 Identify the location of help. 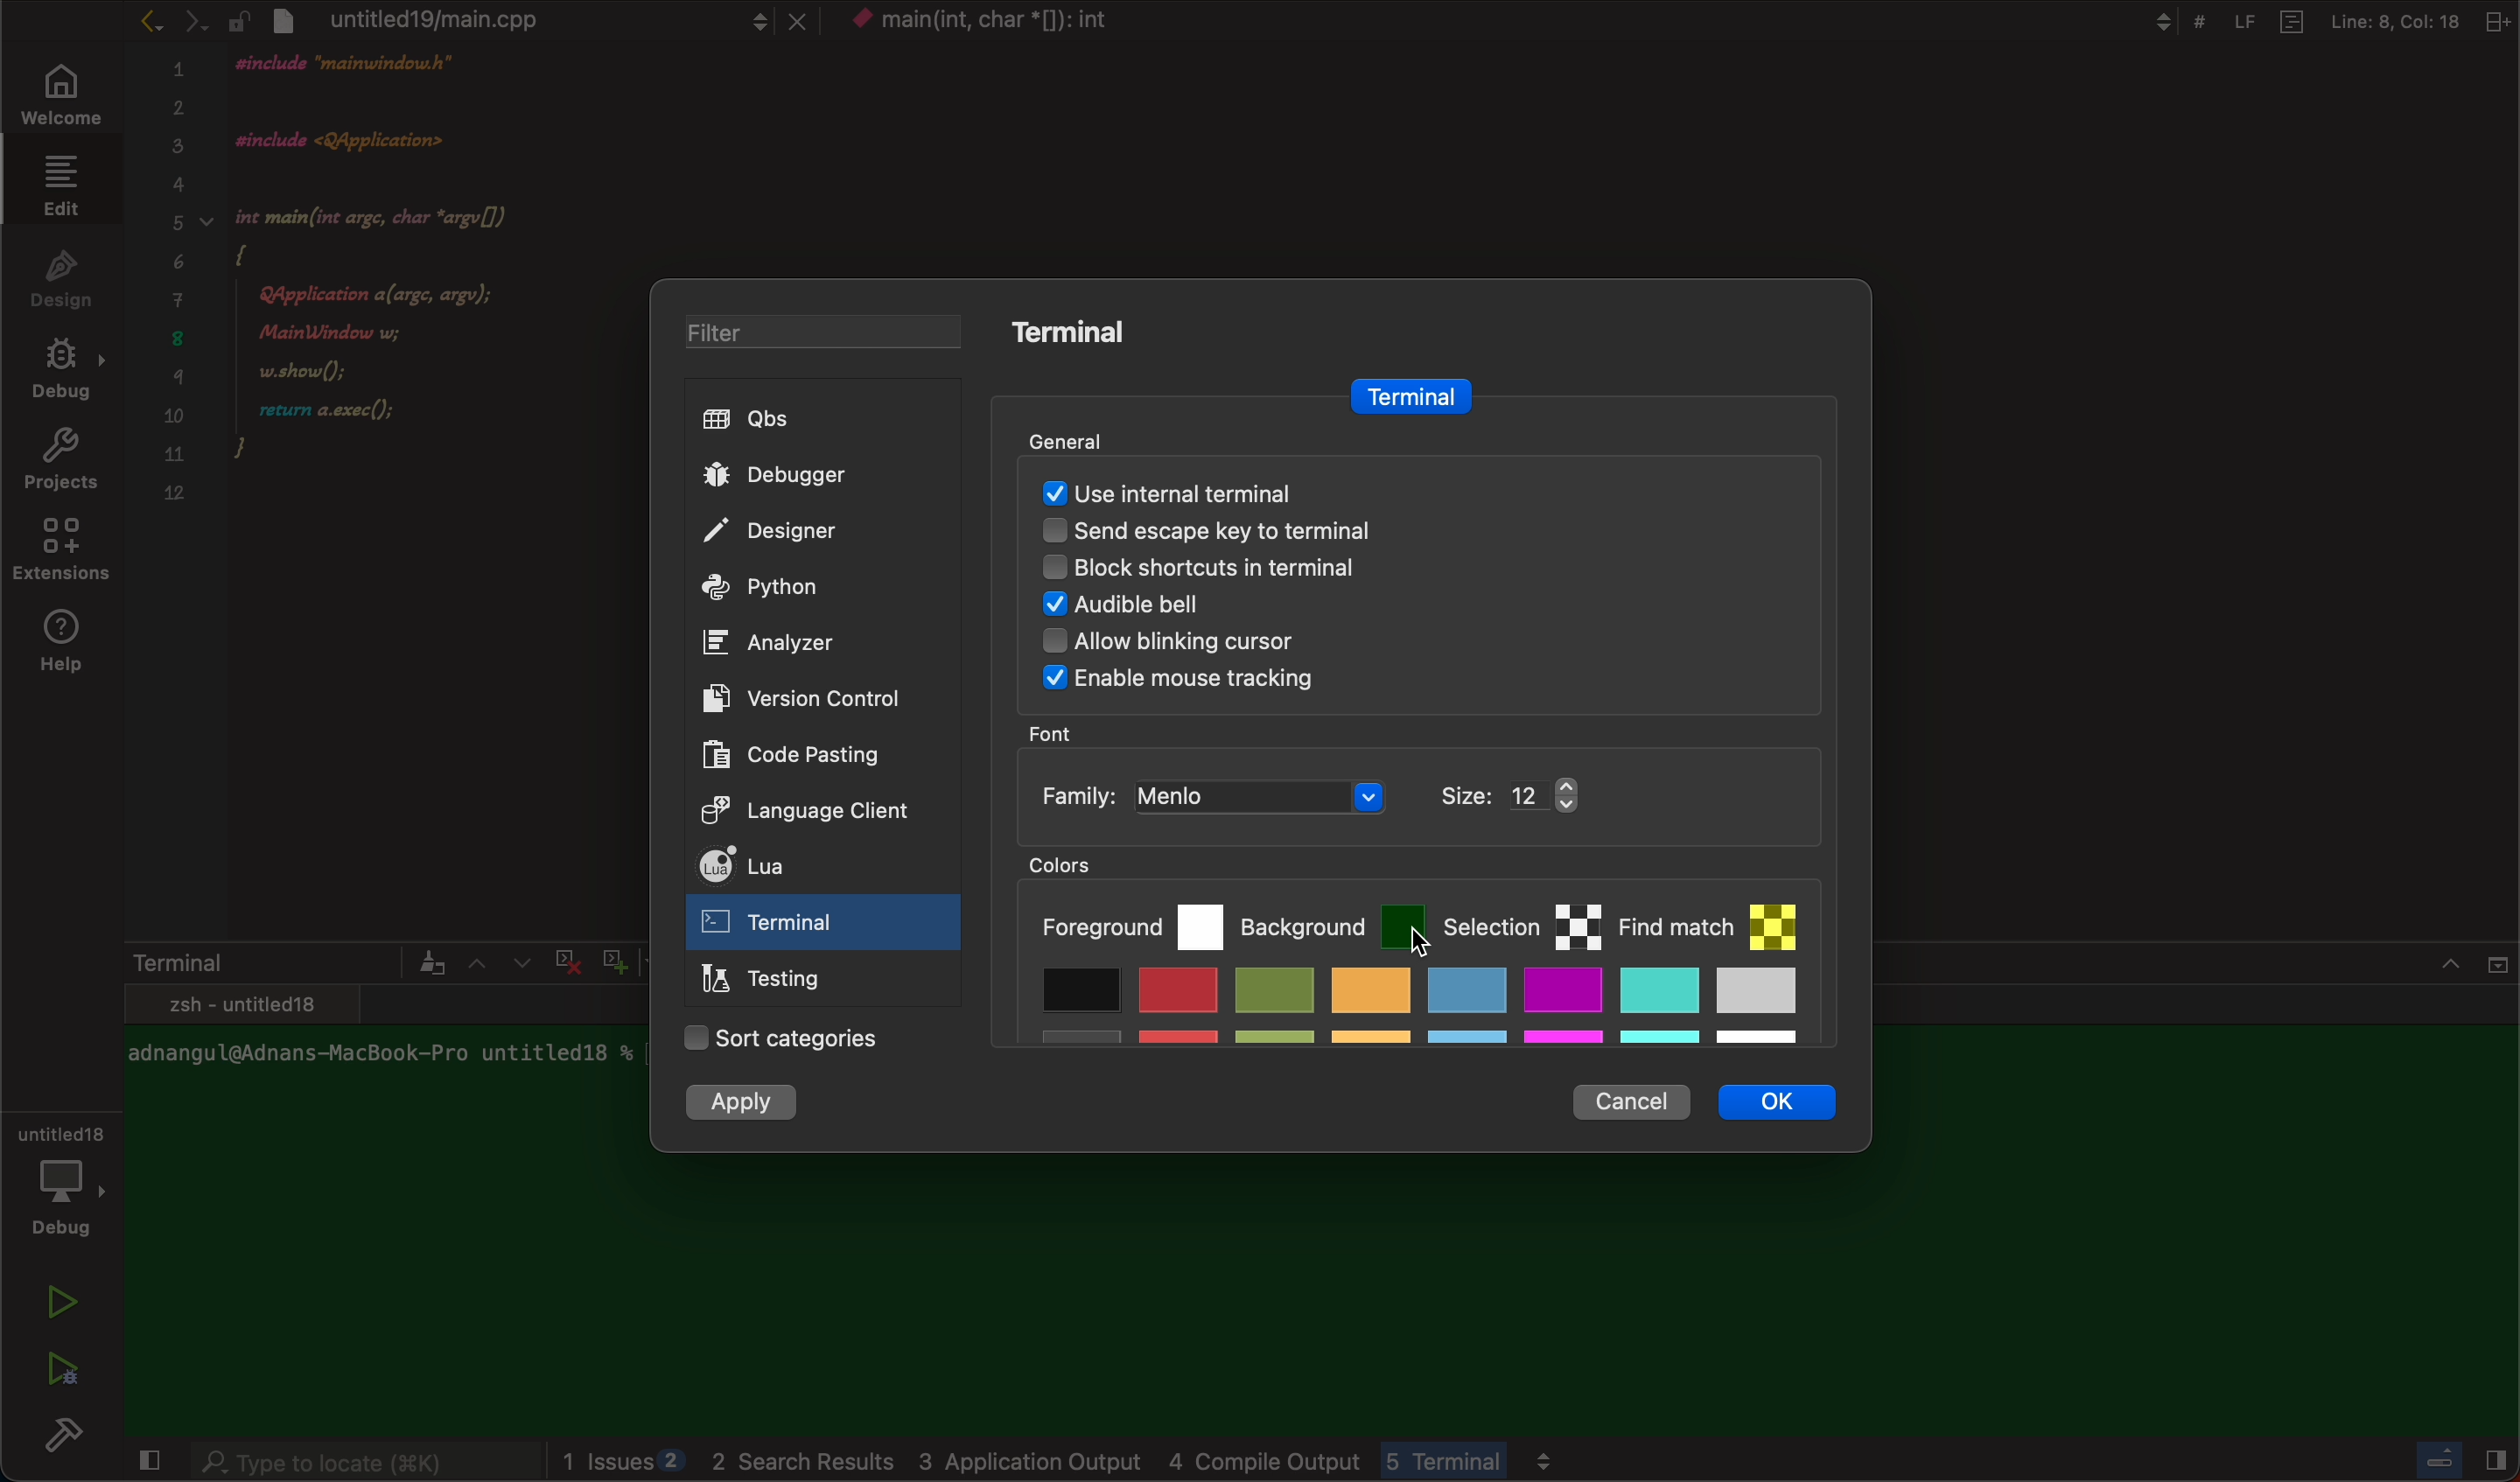
(68, 643).